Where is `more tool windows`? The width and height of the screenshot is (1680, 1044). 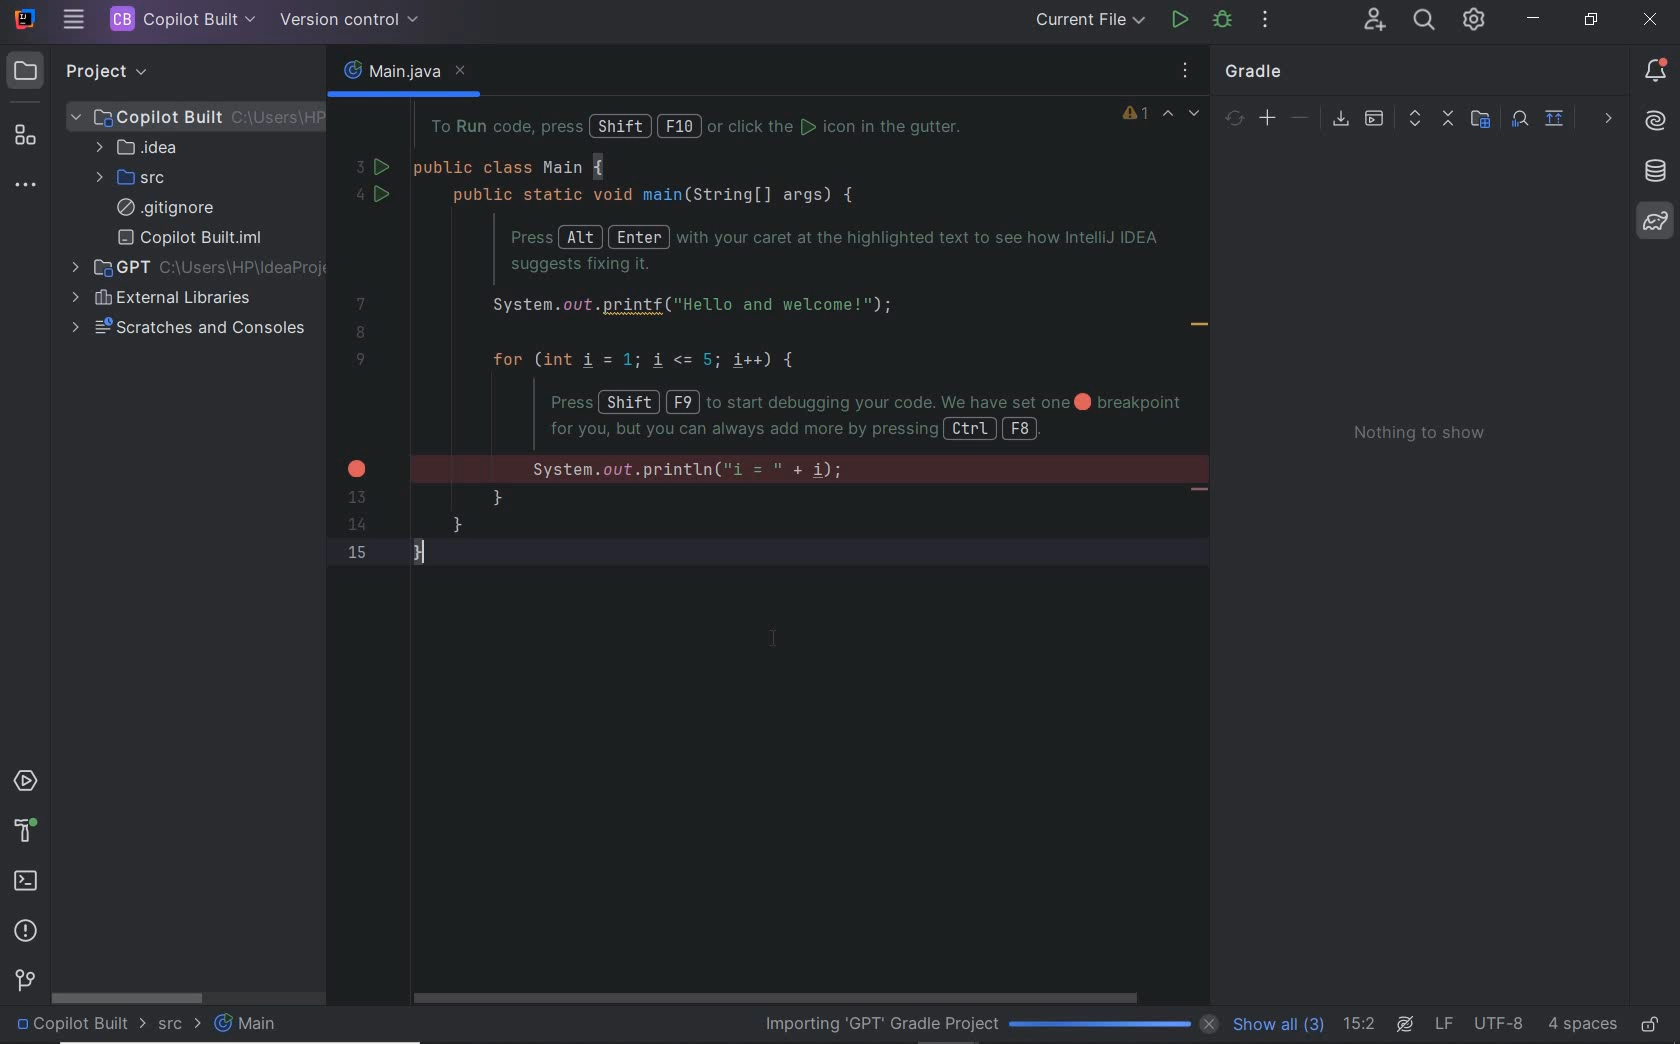
more tool windows is located at coordinates (28, 186).